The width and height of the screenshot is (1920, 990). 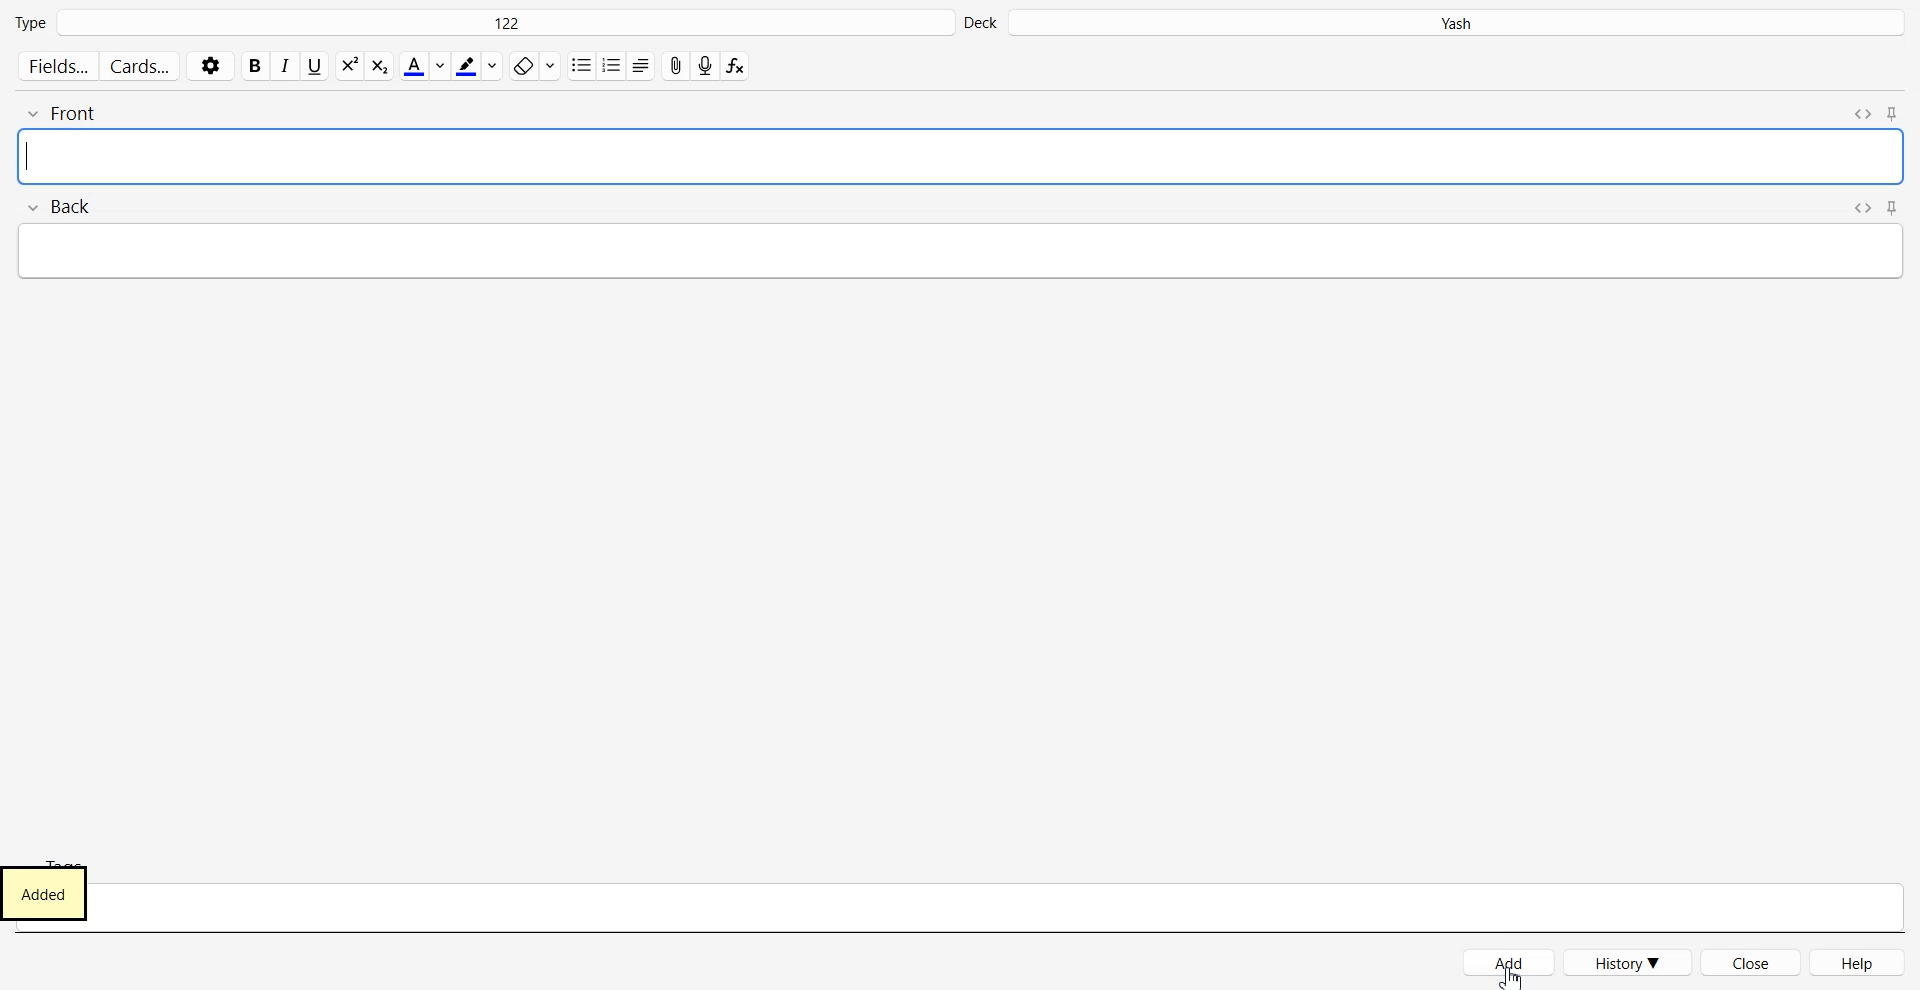 What do you see at coordinates (255, 66) in the screenshot?
I see `Bold` at bounding box center [255, 66].